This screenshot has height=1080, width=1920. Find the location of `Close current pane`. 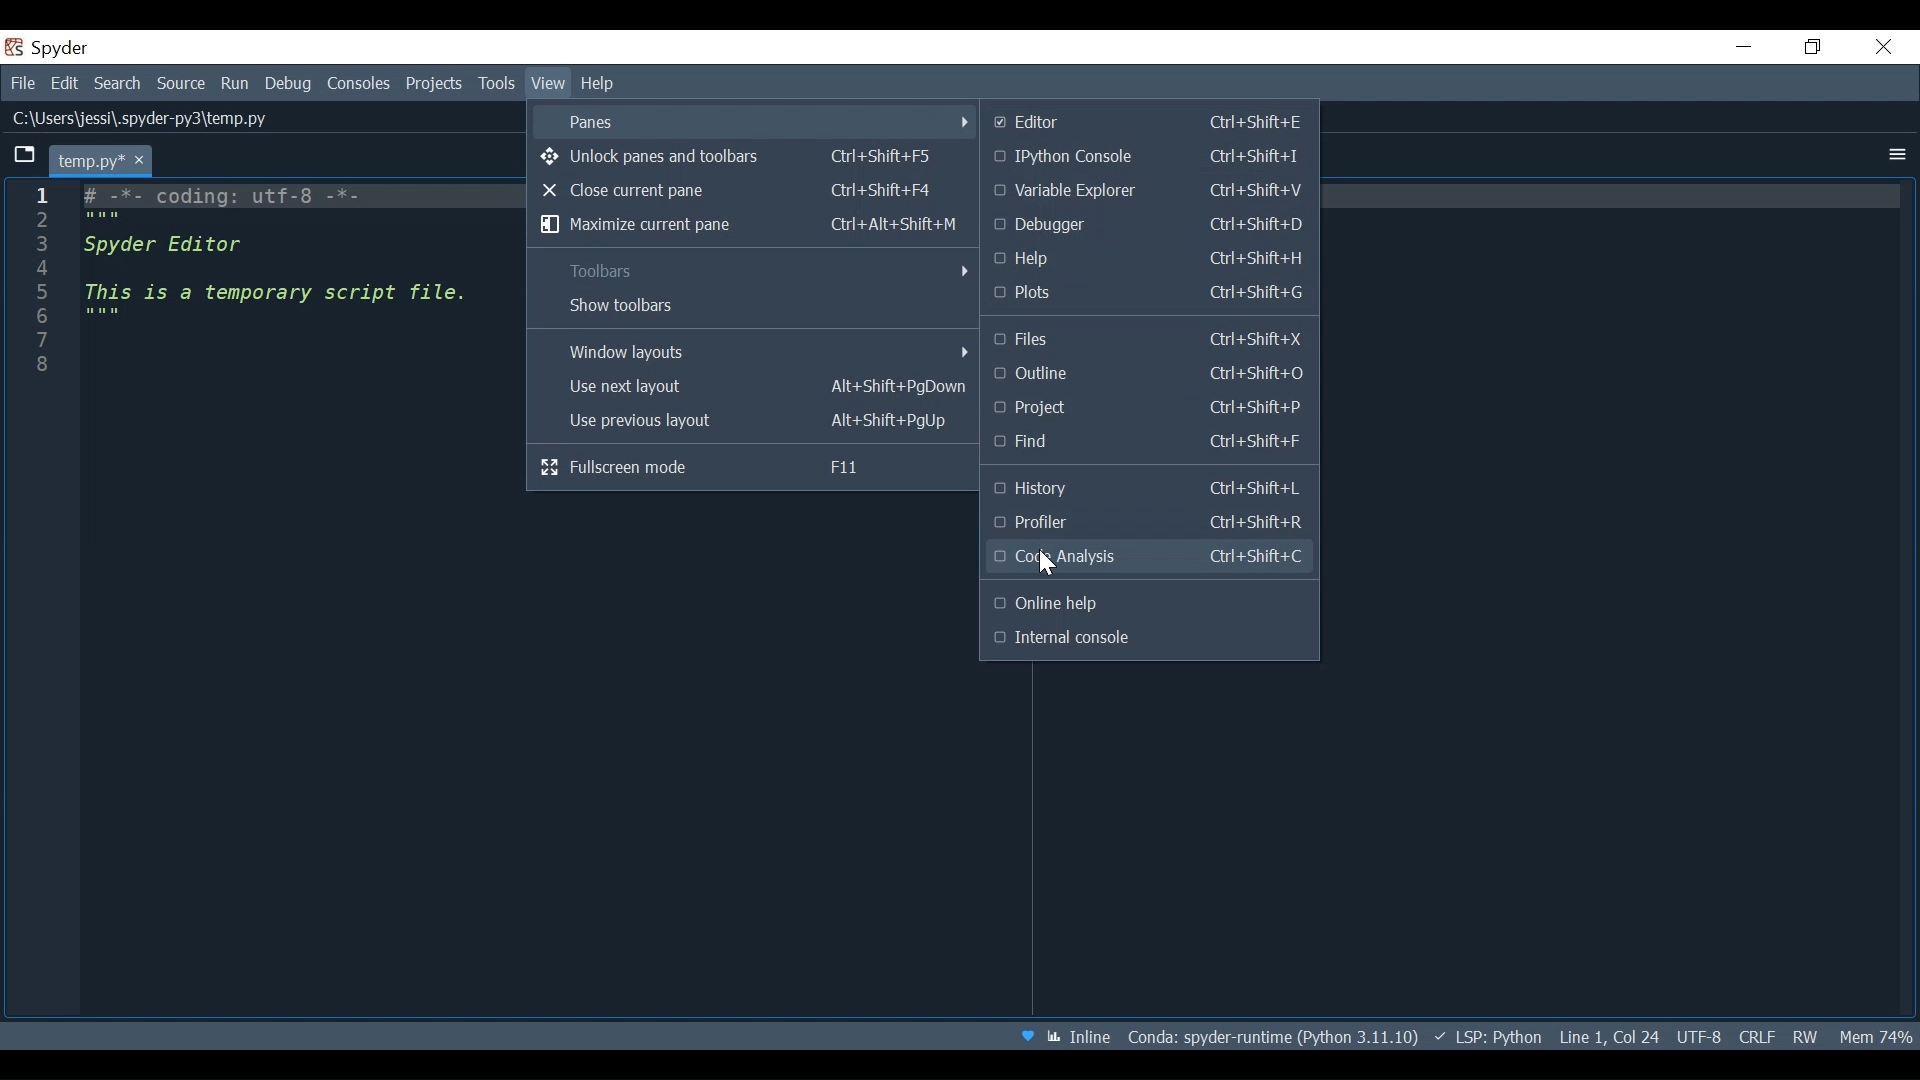

Close current pane is located at coordinates (751, 189).